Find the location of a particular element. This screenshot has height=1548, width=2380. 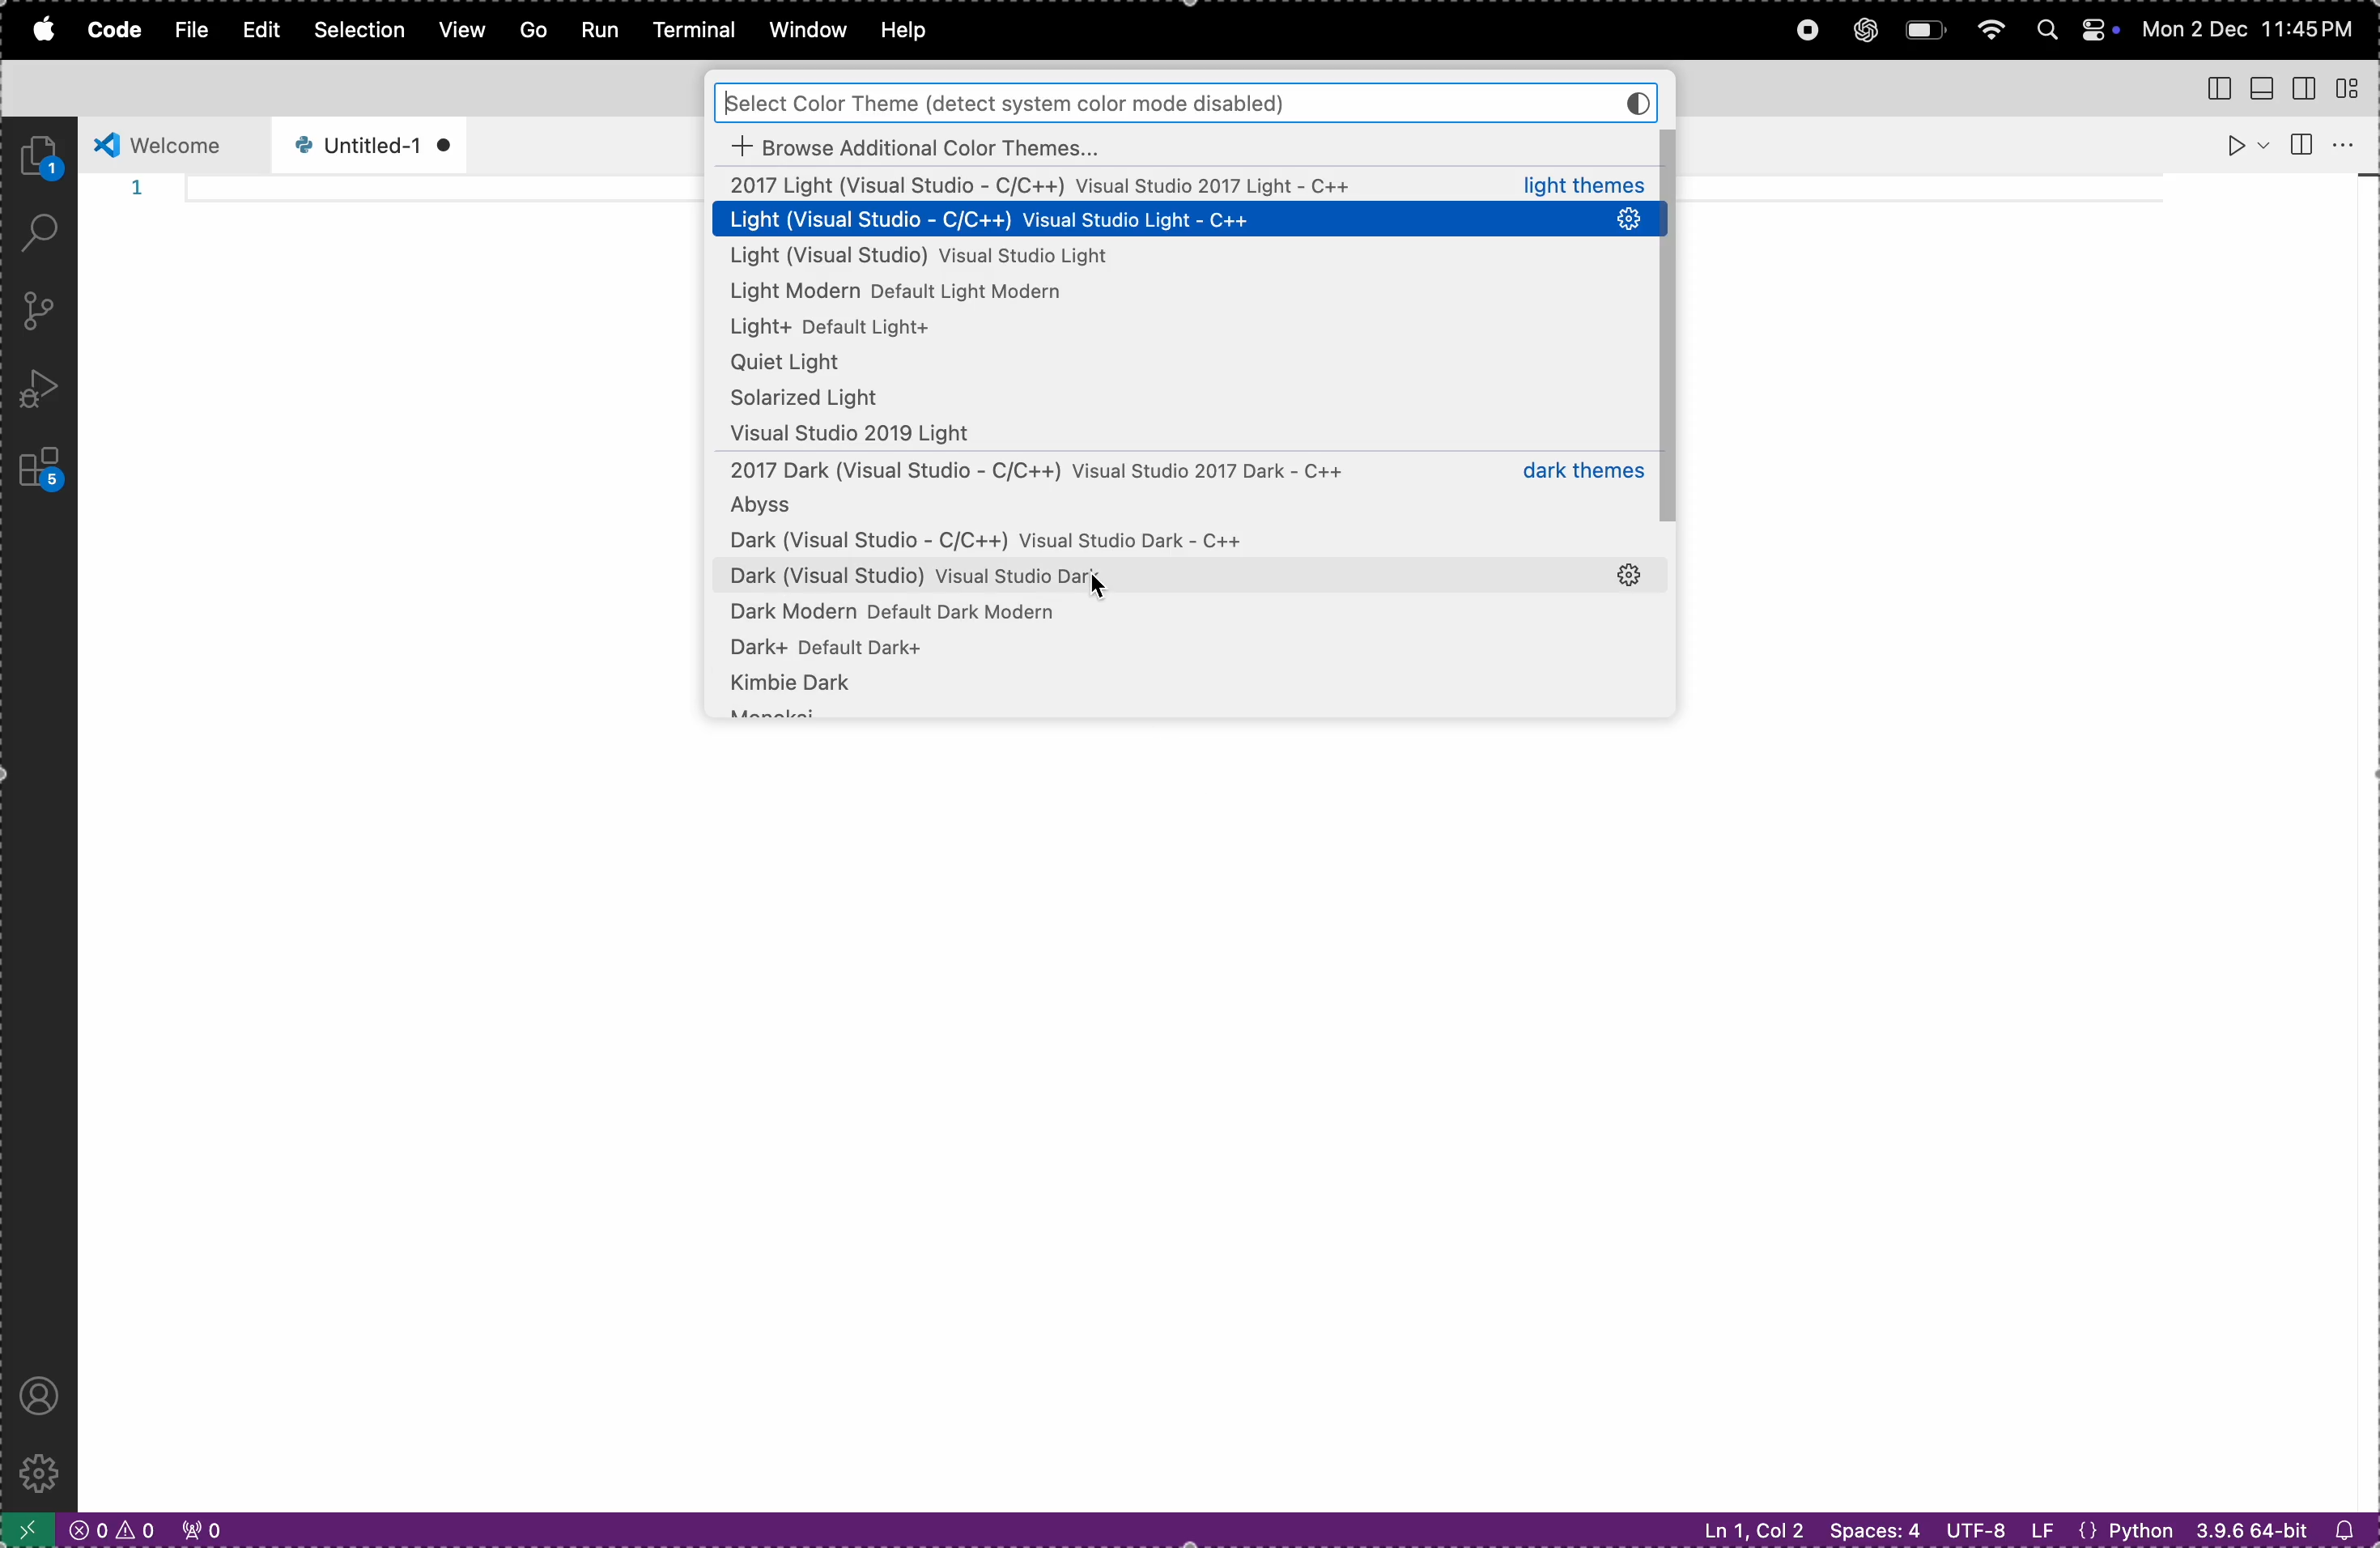

source control is located at coordinates (33, 311).